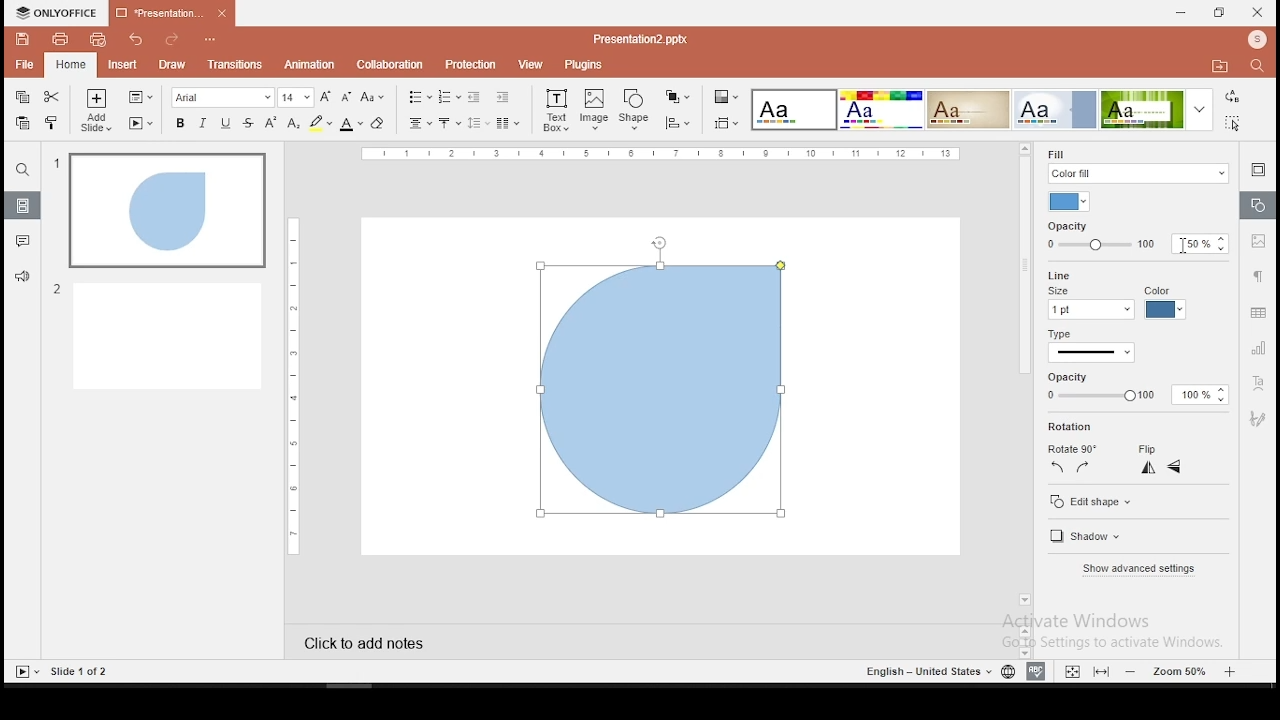 This screenshot has height=720, width=1280. What do you see at coordinates (1232, 99) in the screenshot?
I see `replace` at bounding box center [1232, 99].